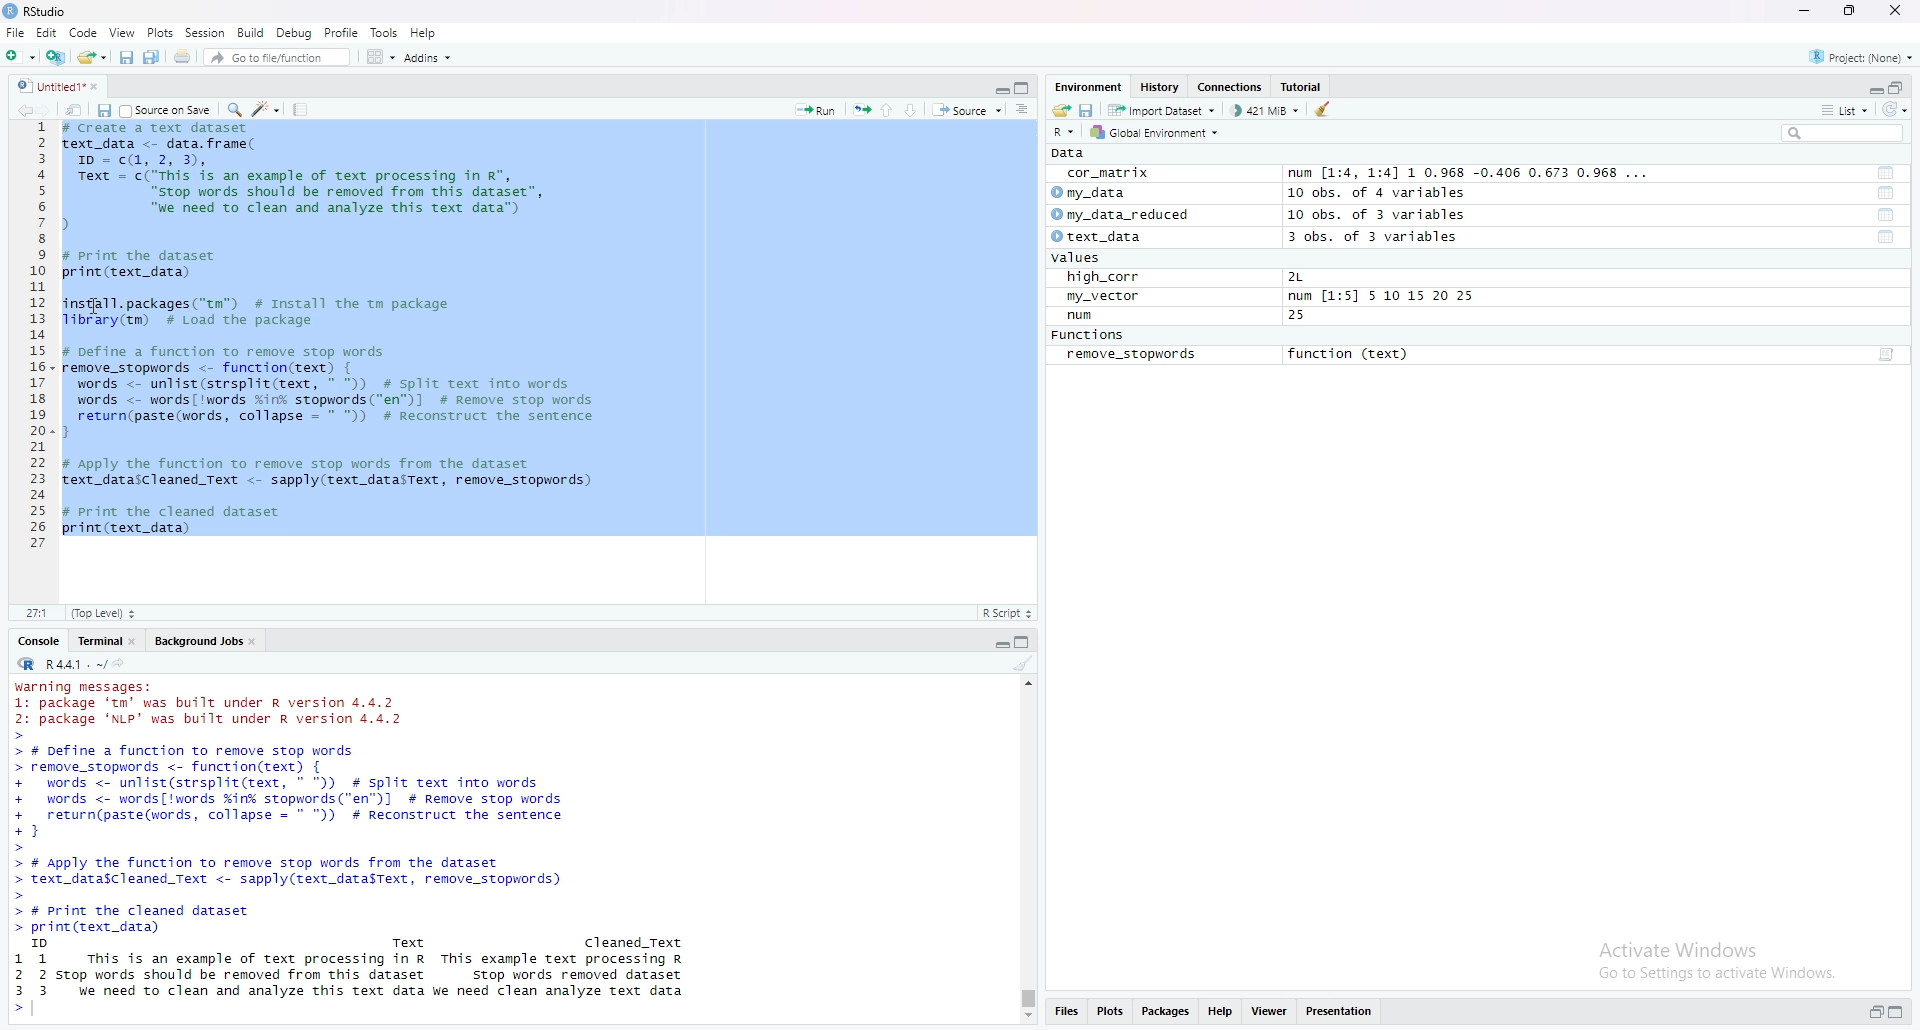 The width and height of the screenshot is (1920, 1030). Describe the element at coordinates (303, 108) in the screenshot. I see `compile report` at that location.